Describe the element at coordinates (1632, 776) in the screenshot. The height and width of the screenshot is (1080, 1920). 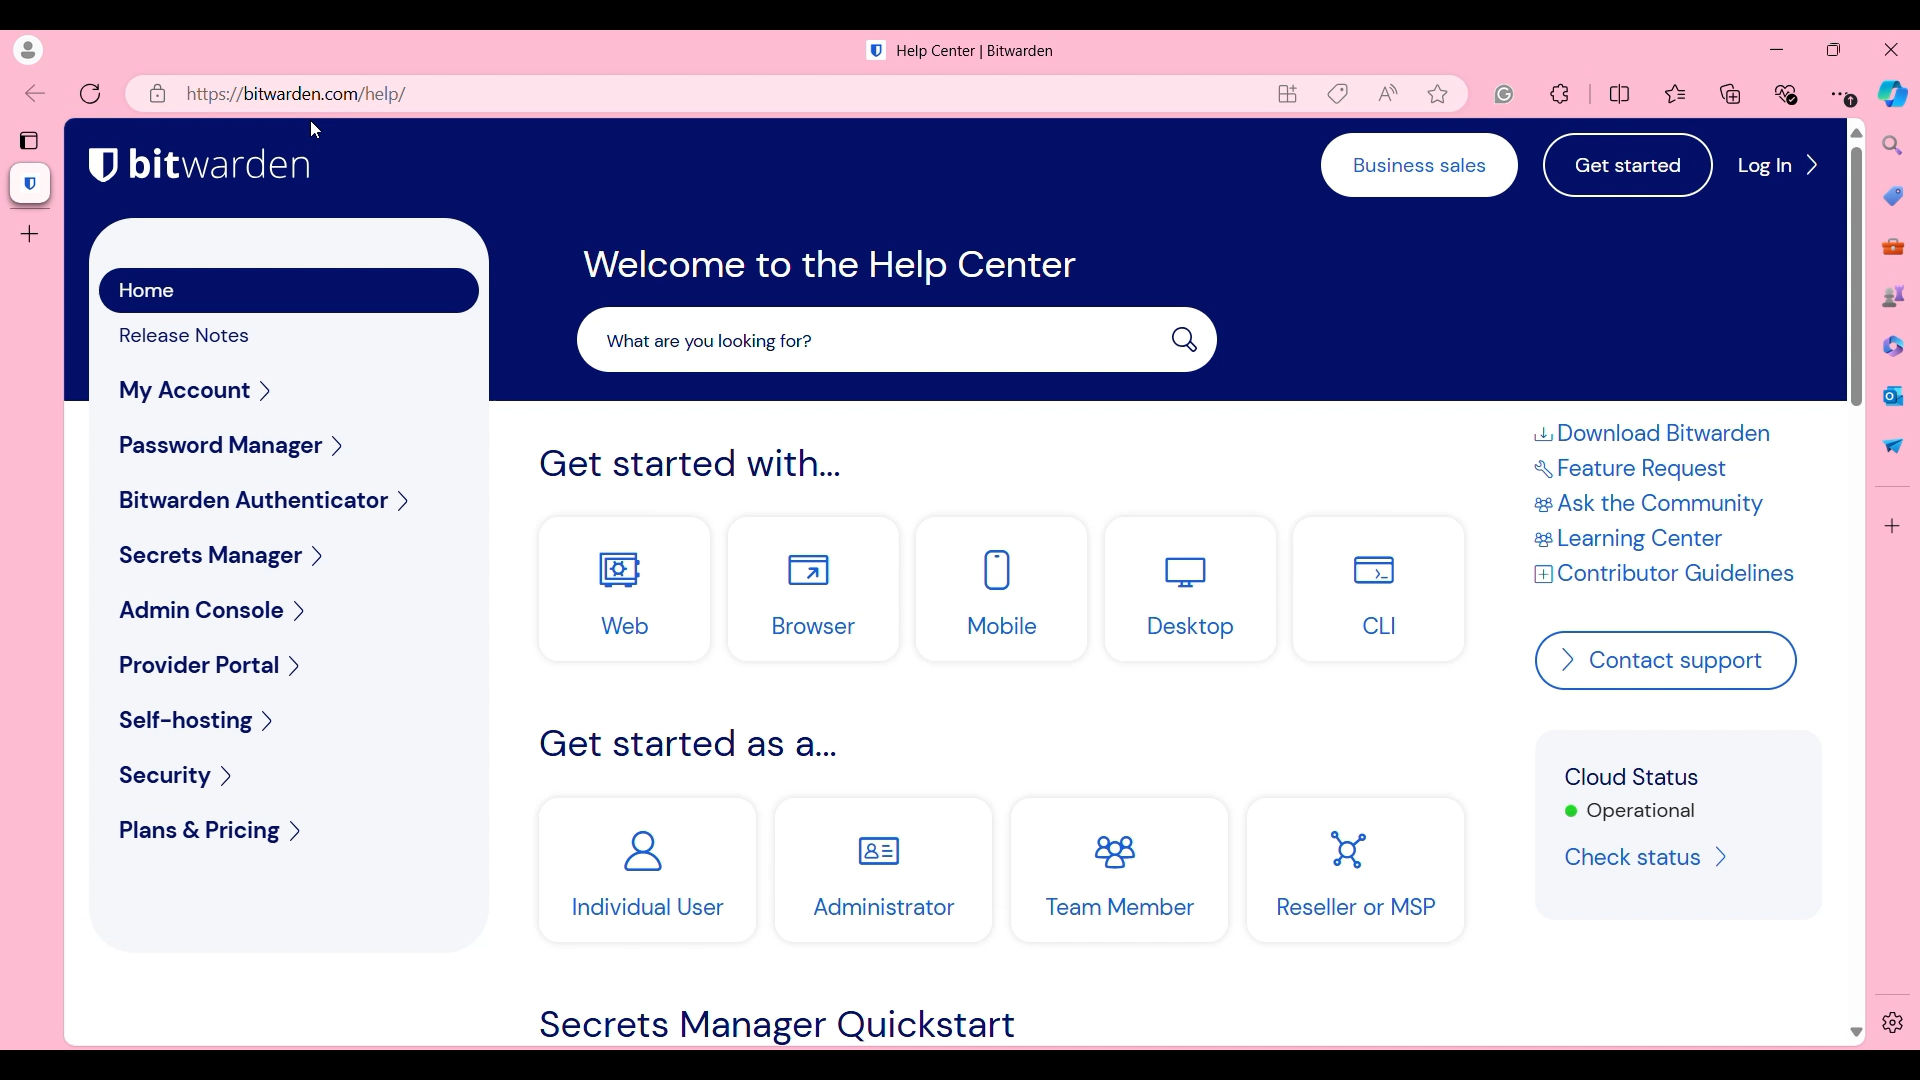
I see `Cloud status` at that location.